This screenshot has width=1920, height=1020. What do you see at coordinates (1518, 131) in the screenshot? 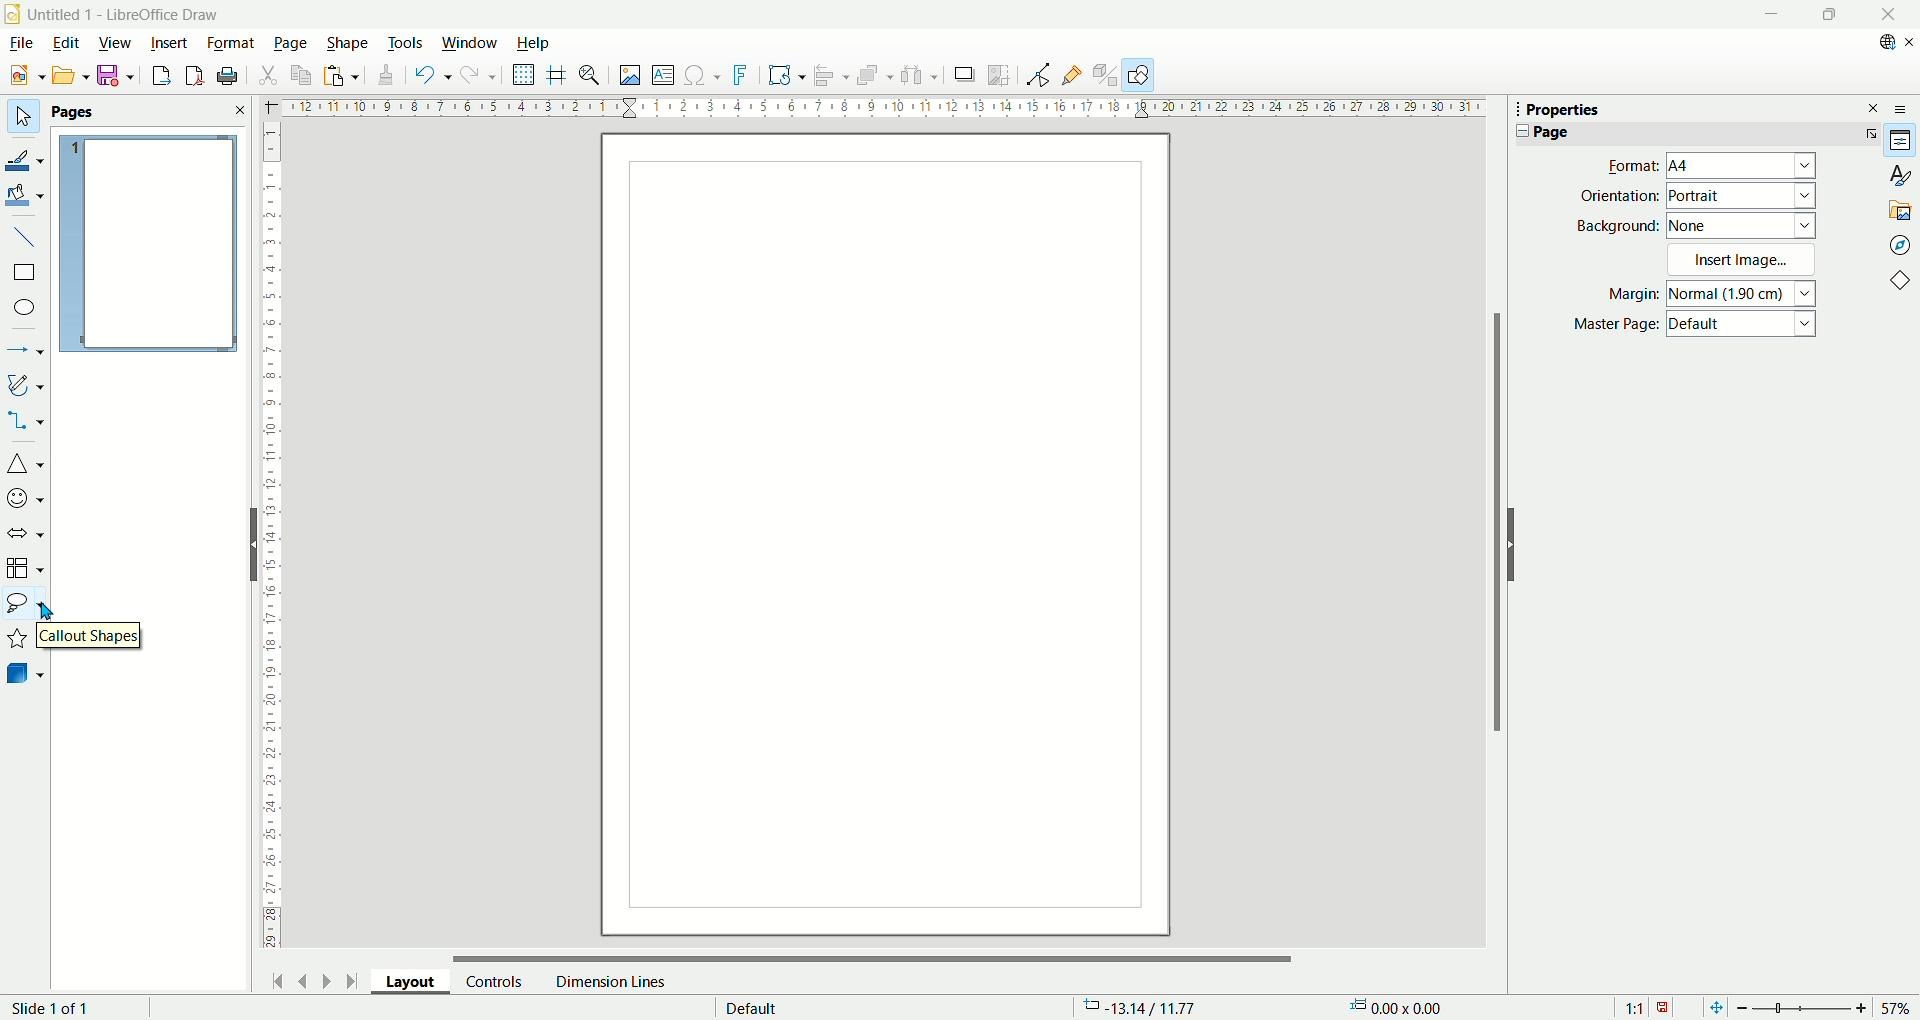
I see `Collapse` at bounding box center [1518, 131].